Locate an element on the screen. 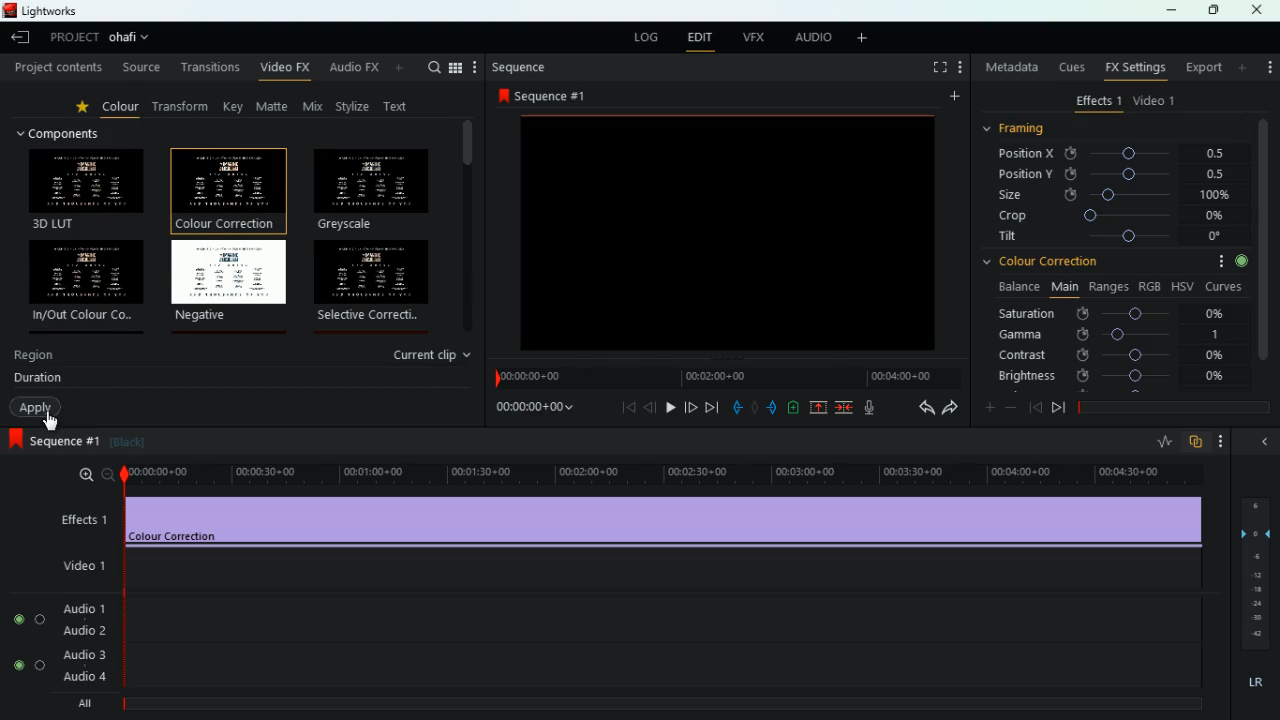 The image size is (1280, 720). zoom is located at coordinates (80, 475).